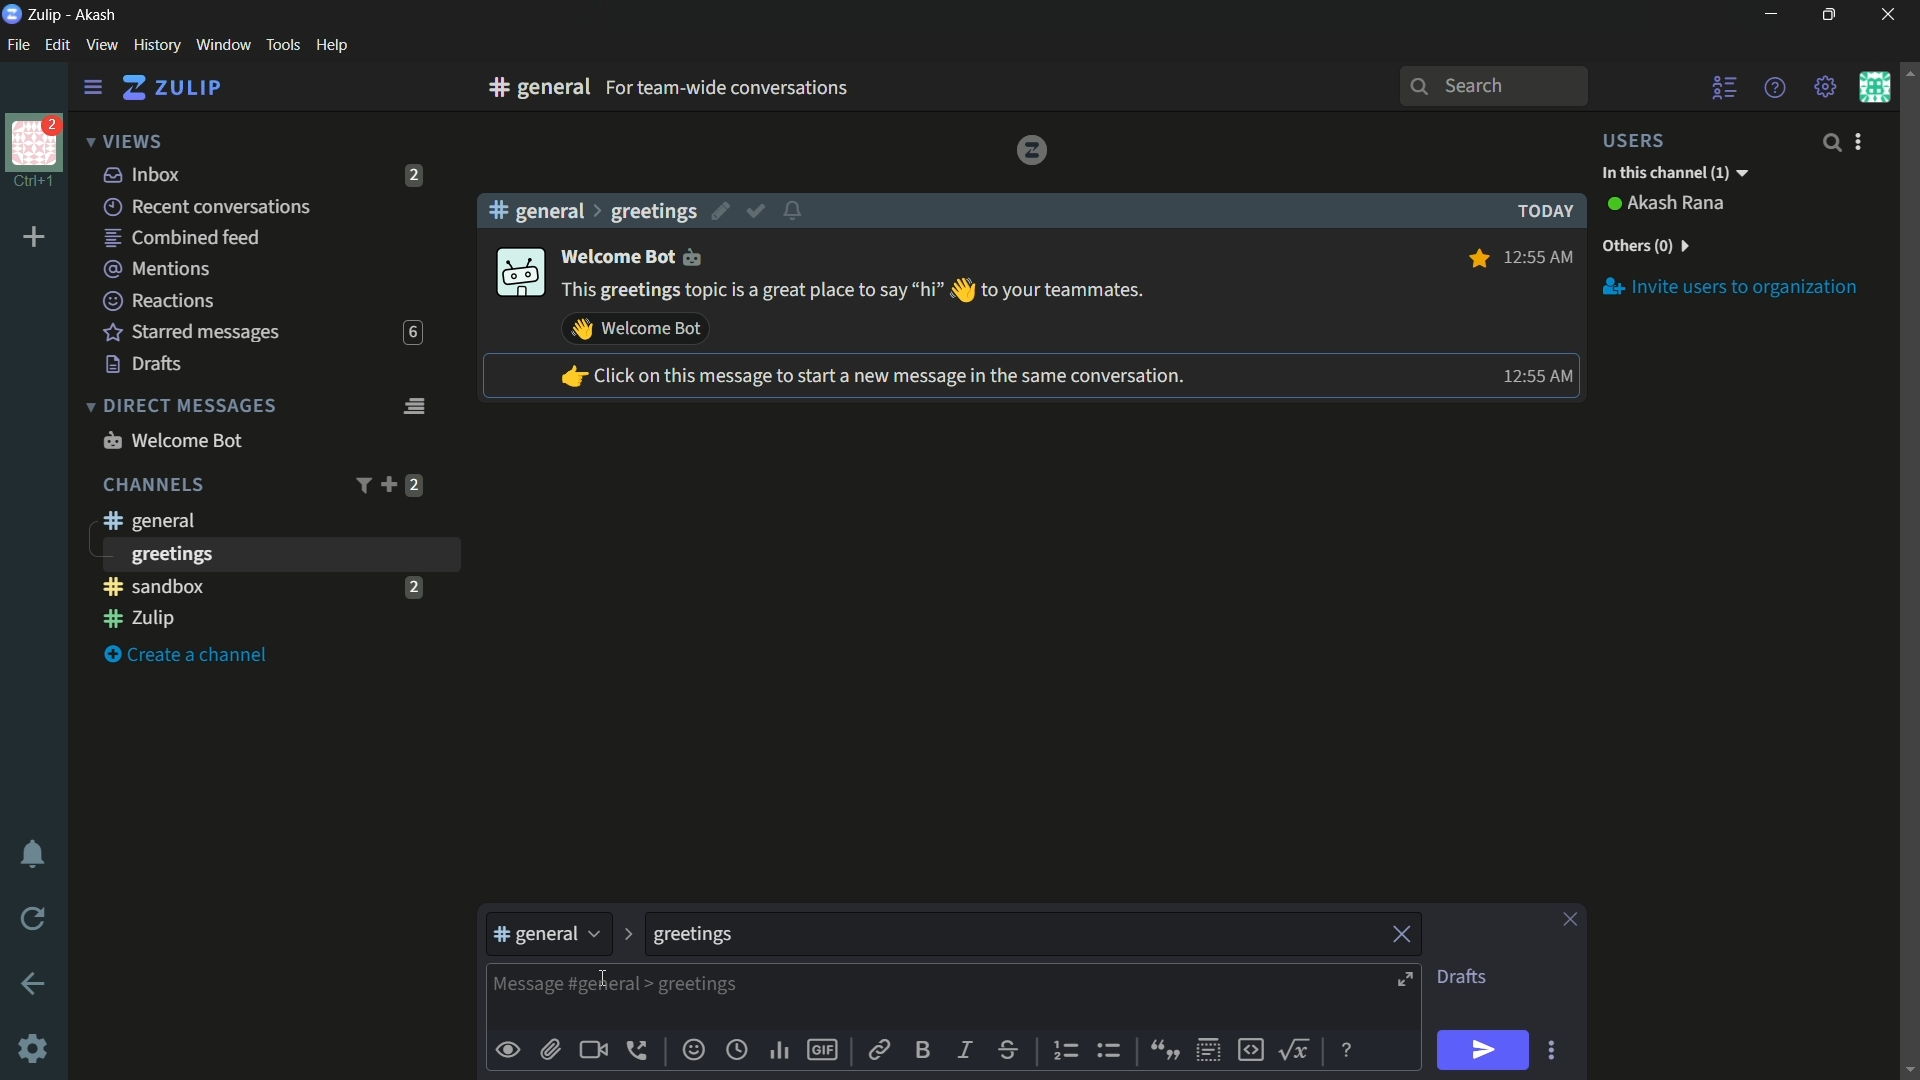 This screenshot has height=1080, width=1920. I want to click on send, so click(1481, 1051).